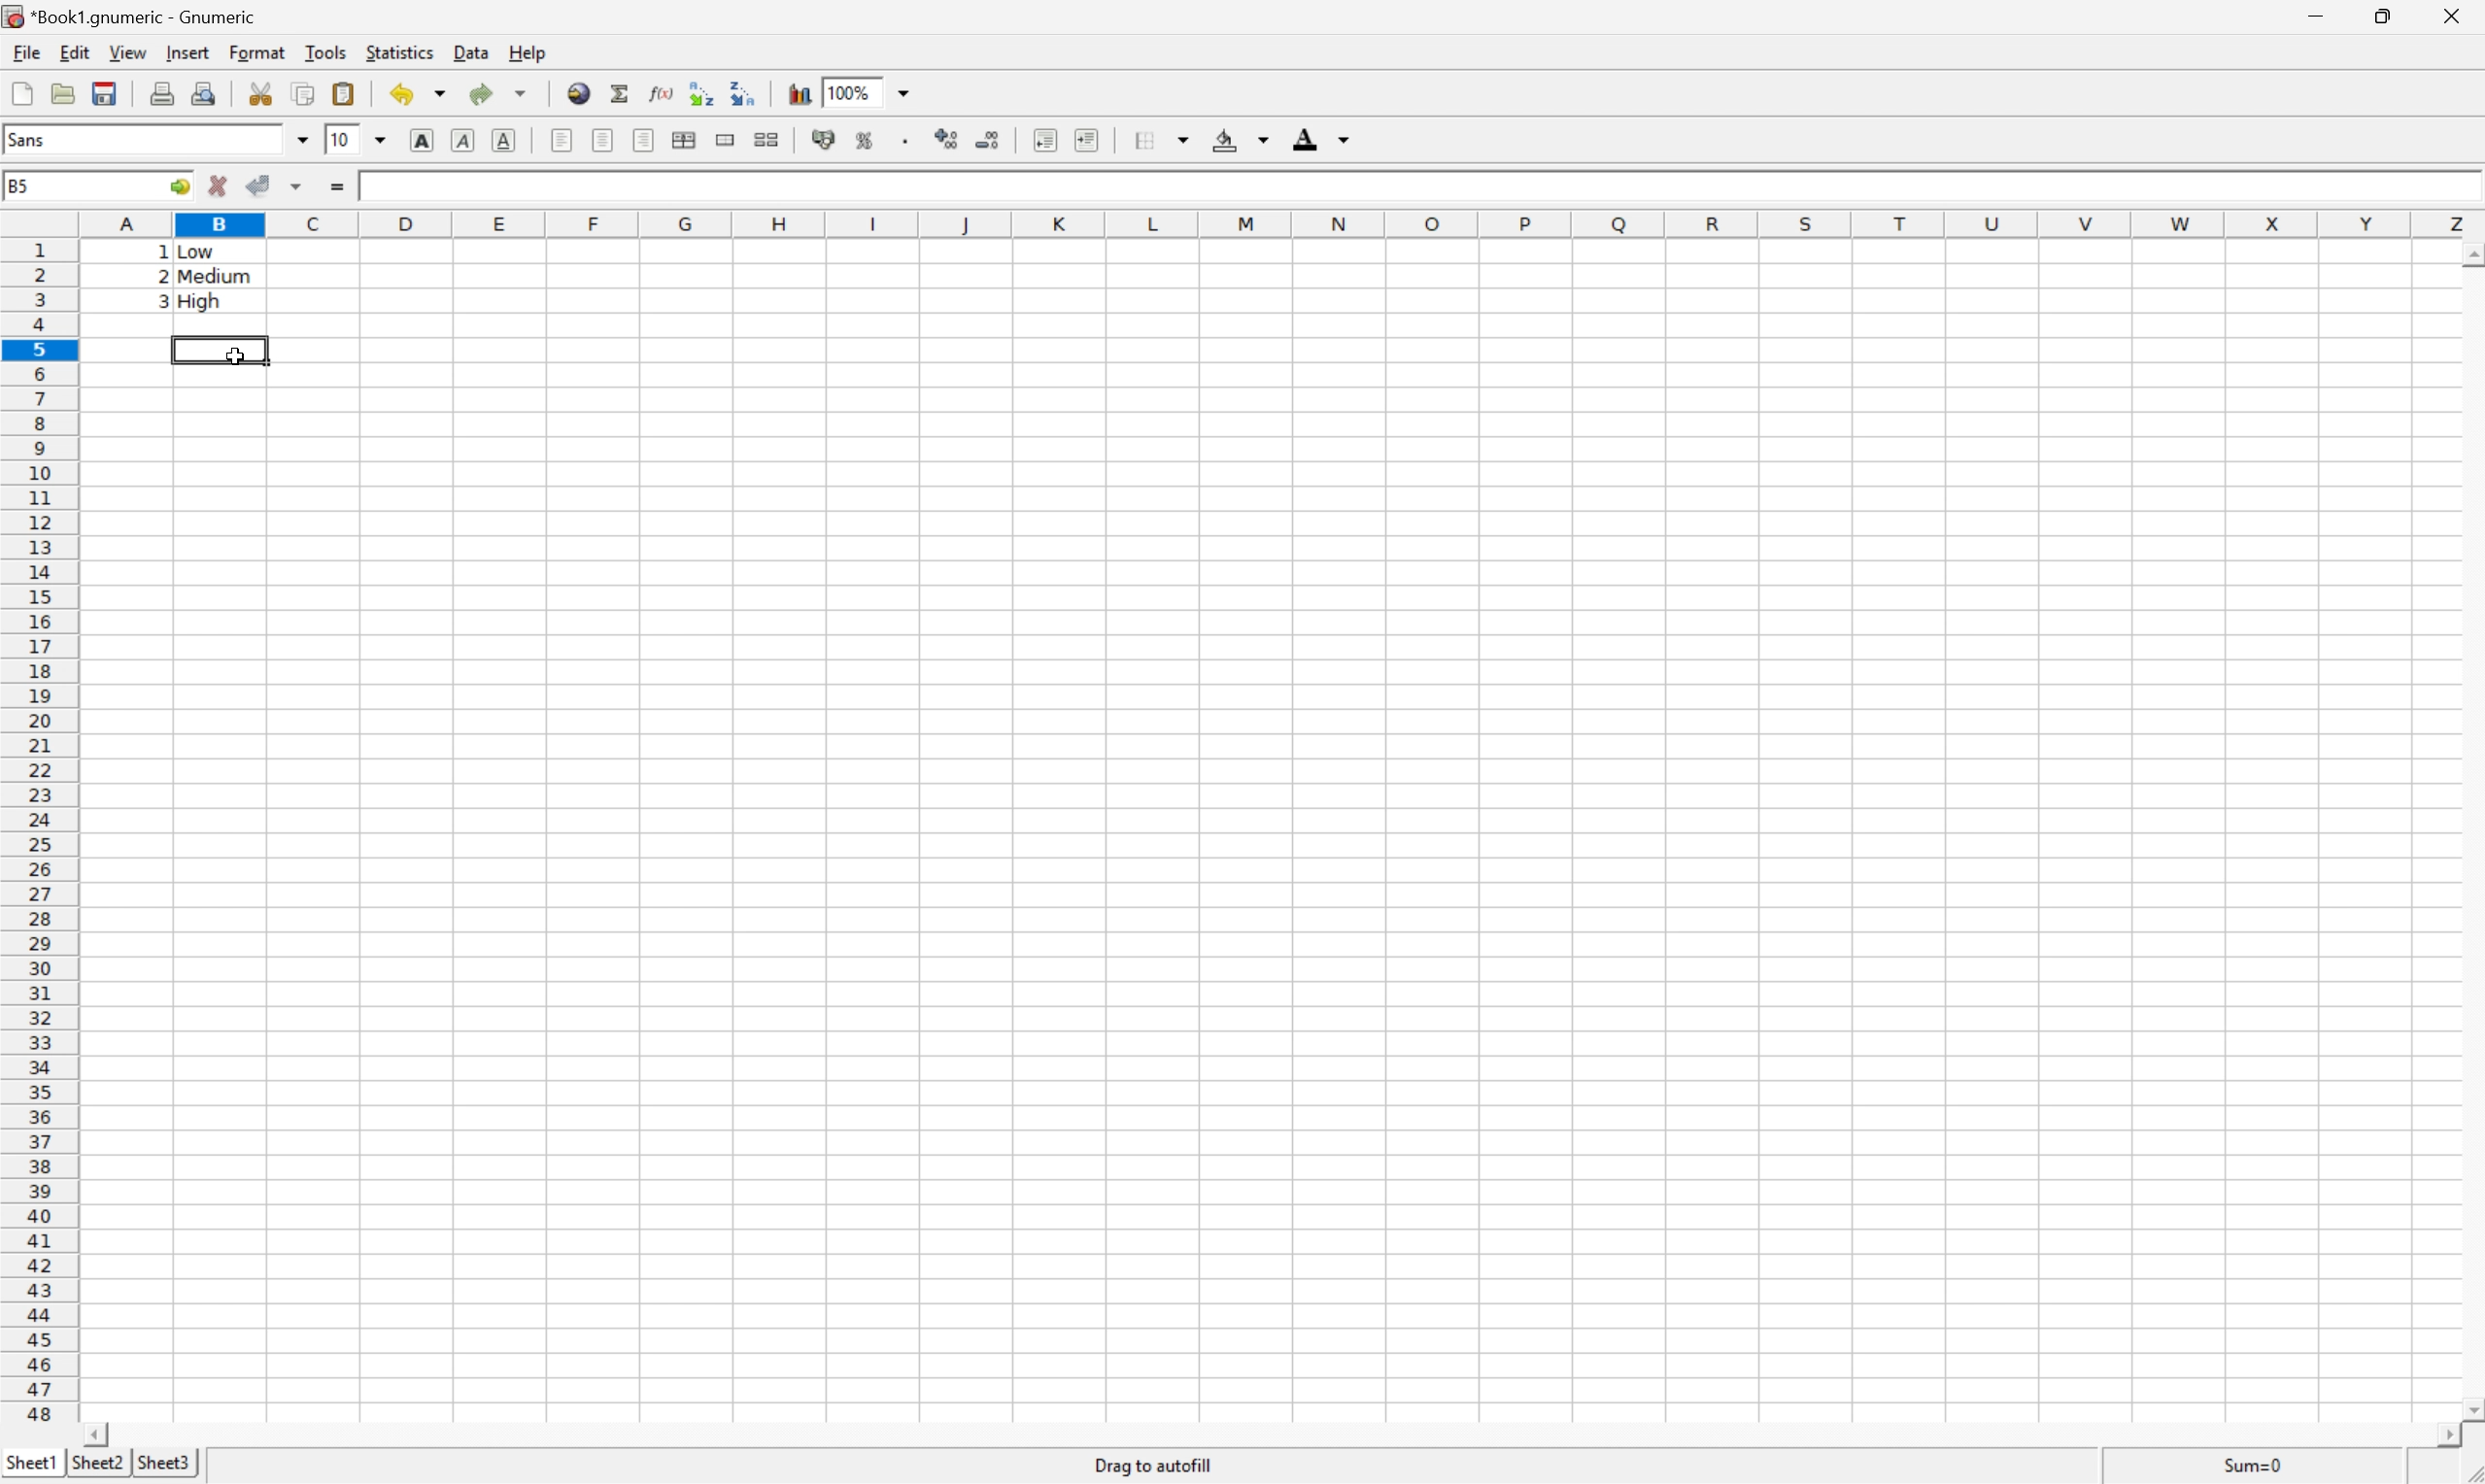  Describe the element at coordinates (295, 187) in the screenshot. I see `Accept changes in multiple cells` at that location.